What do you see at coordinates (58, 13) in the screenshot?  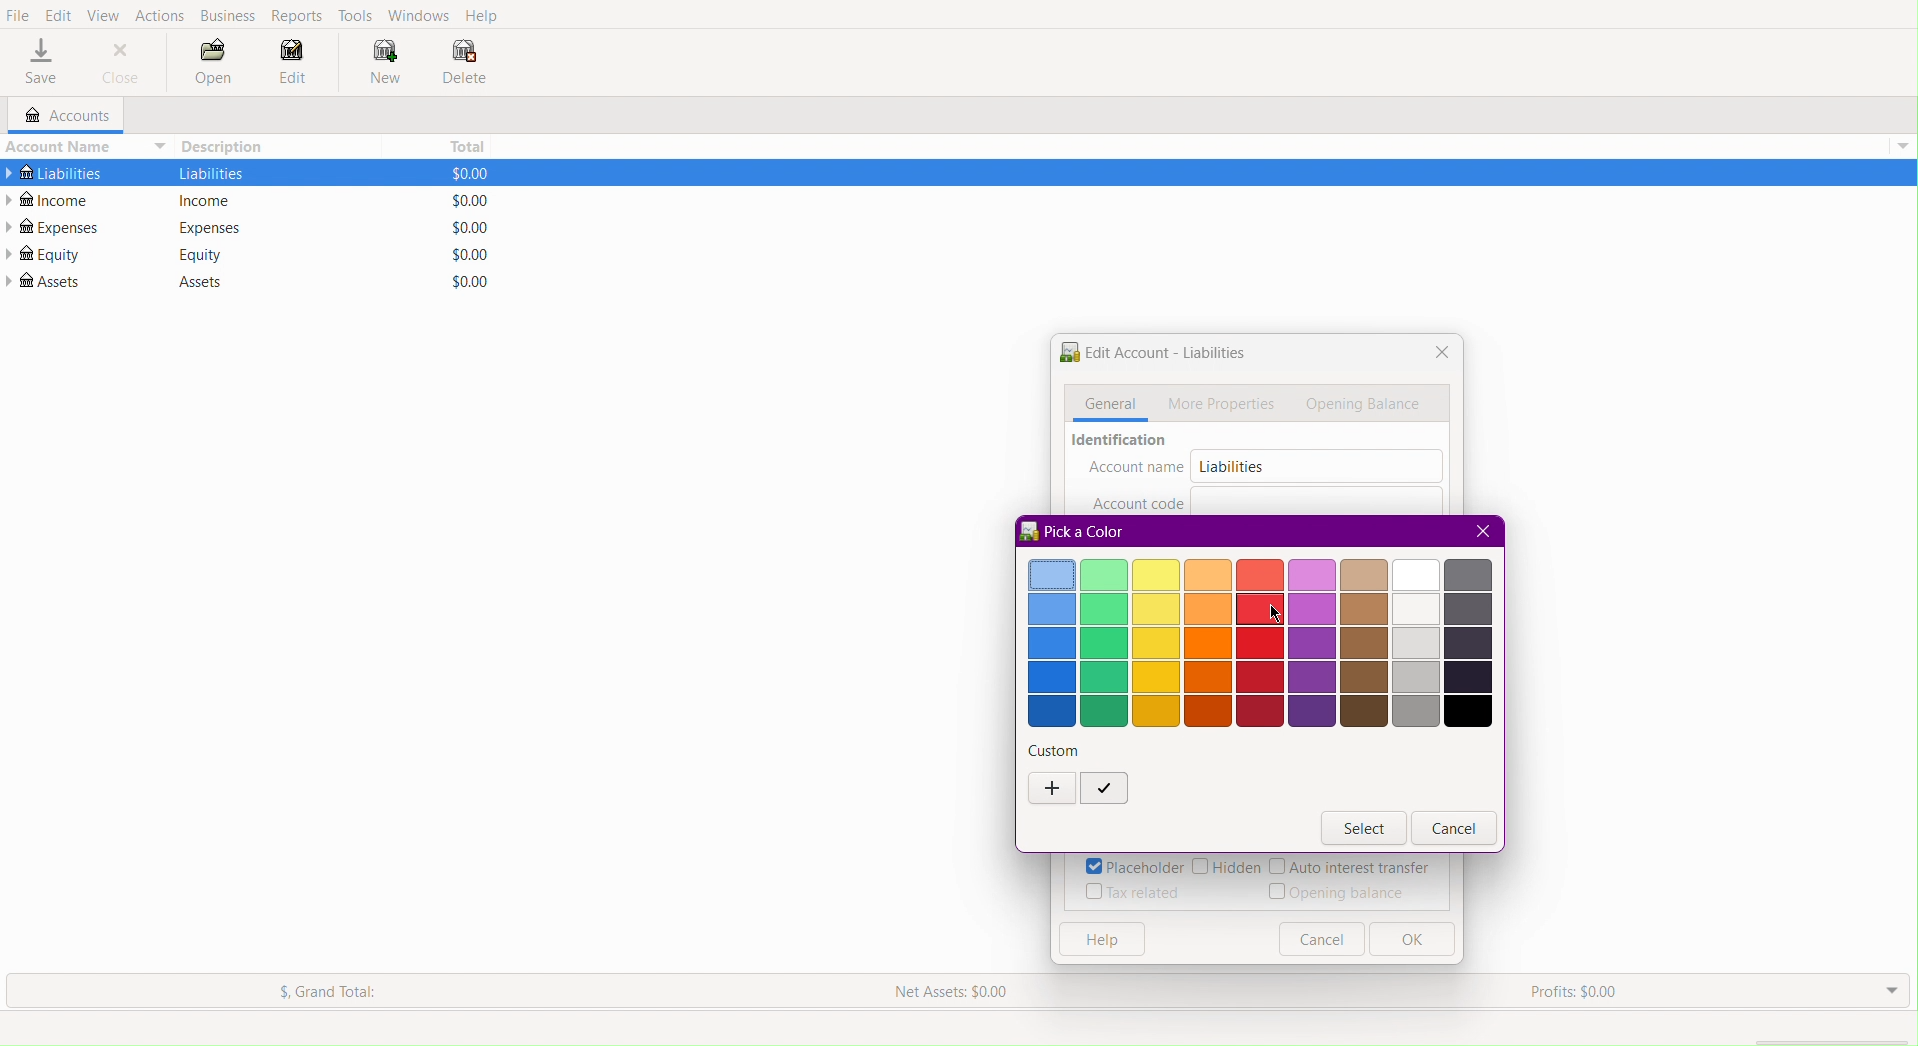 I see `Edit` at bounding box center [58, 13].